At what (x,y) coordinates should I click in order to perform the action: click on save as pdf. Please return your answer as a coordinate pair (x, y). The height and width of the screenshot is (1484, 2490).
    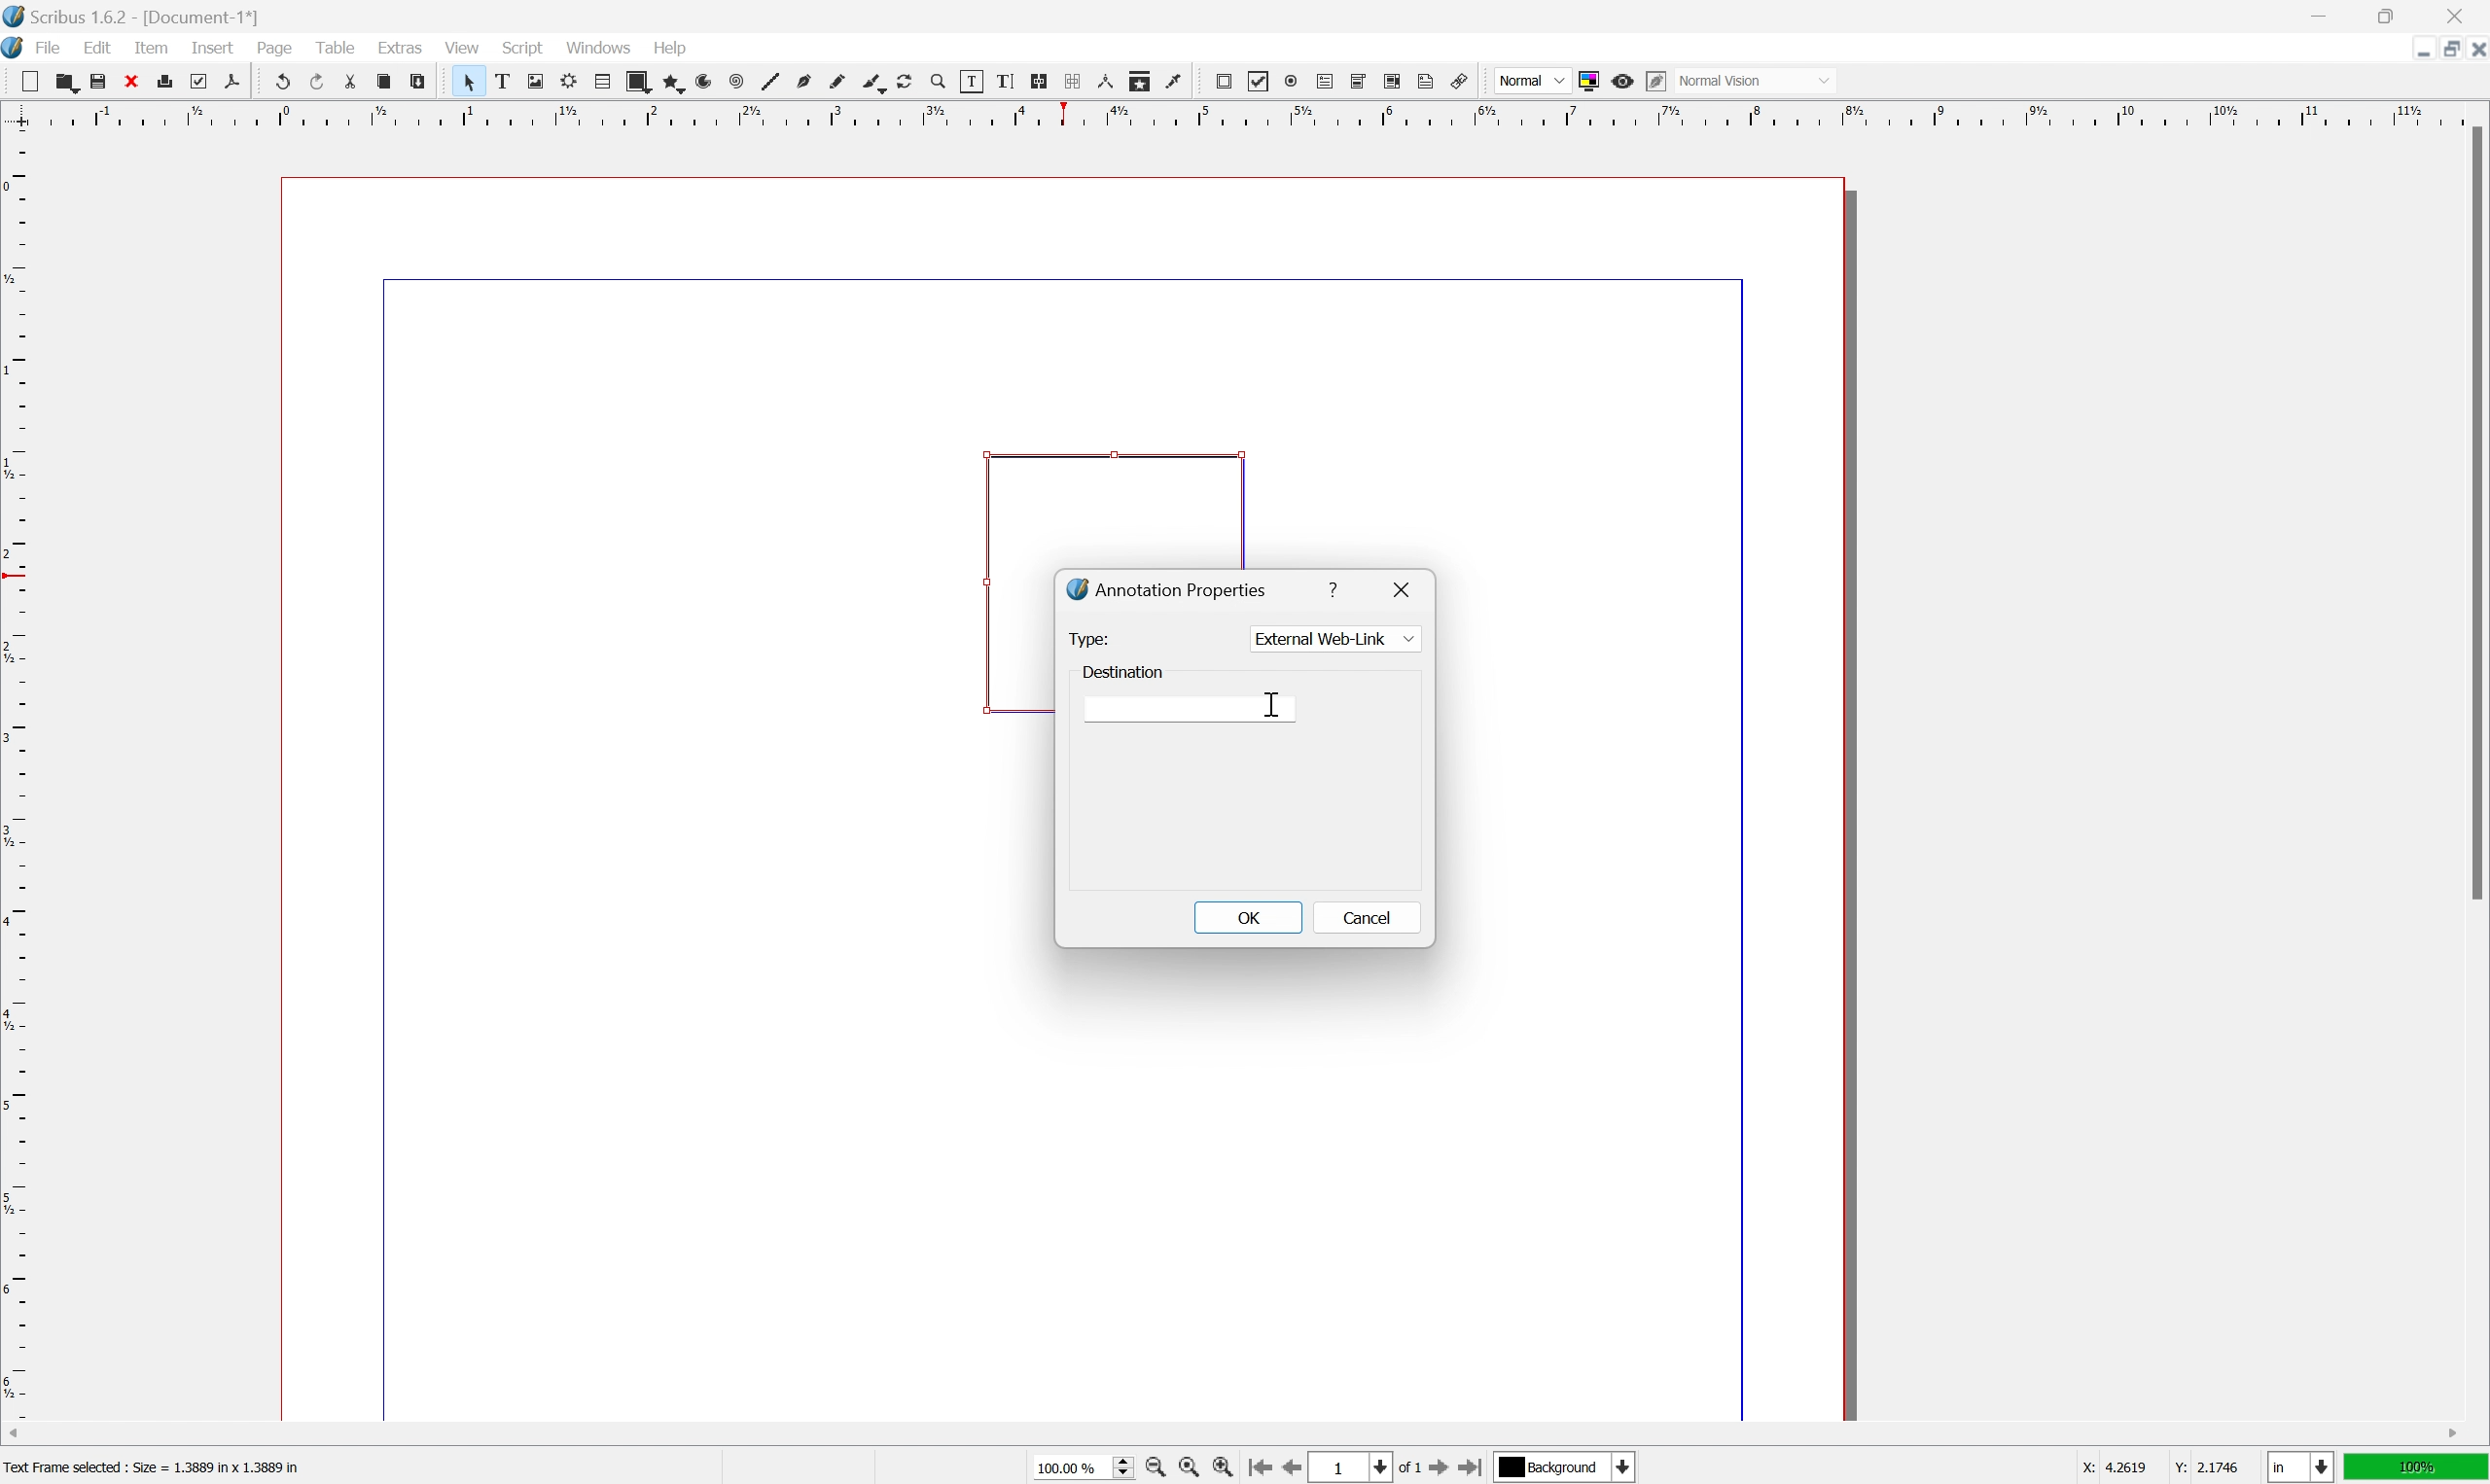
    Looking at the image, I should click on (233, 81).